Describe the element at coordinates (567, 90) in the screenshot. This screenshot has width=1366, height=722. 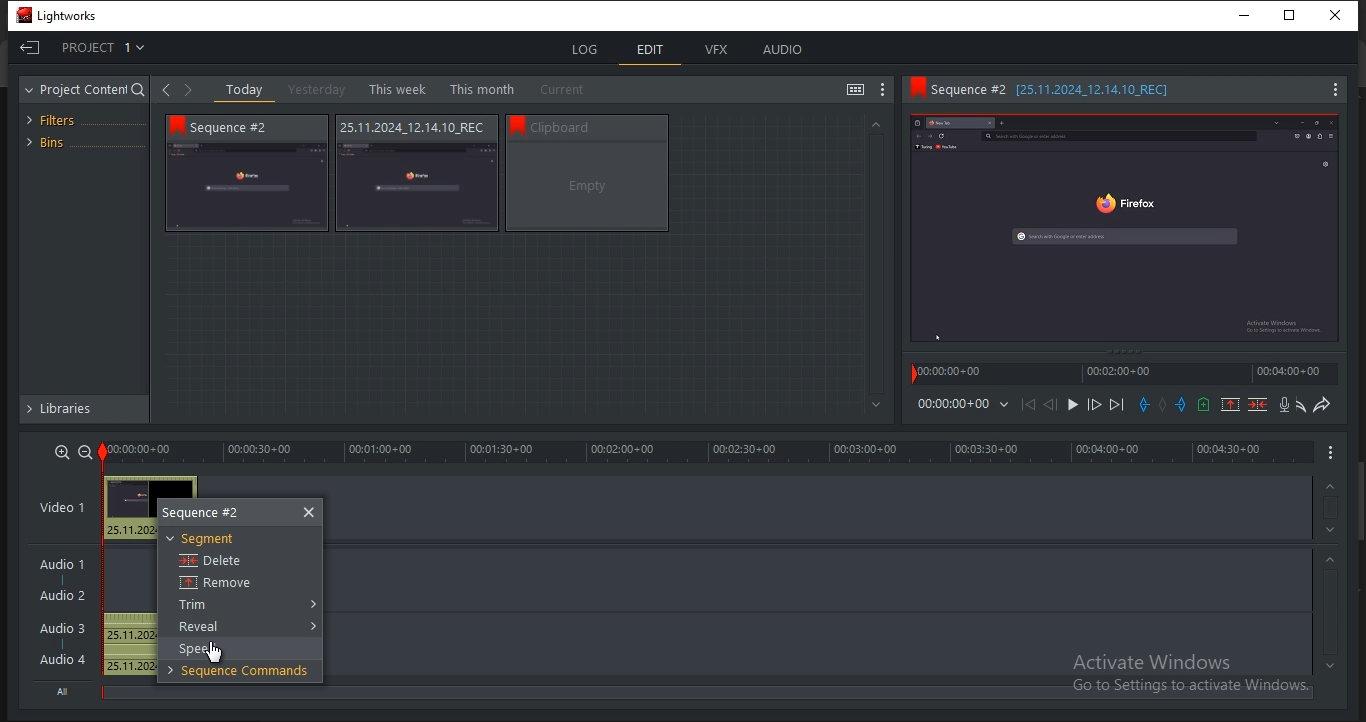
I see `current` at that location.